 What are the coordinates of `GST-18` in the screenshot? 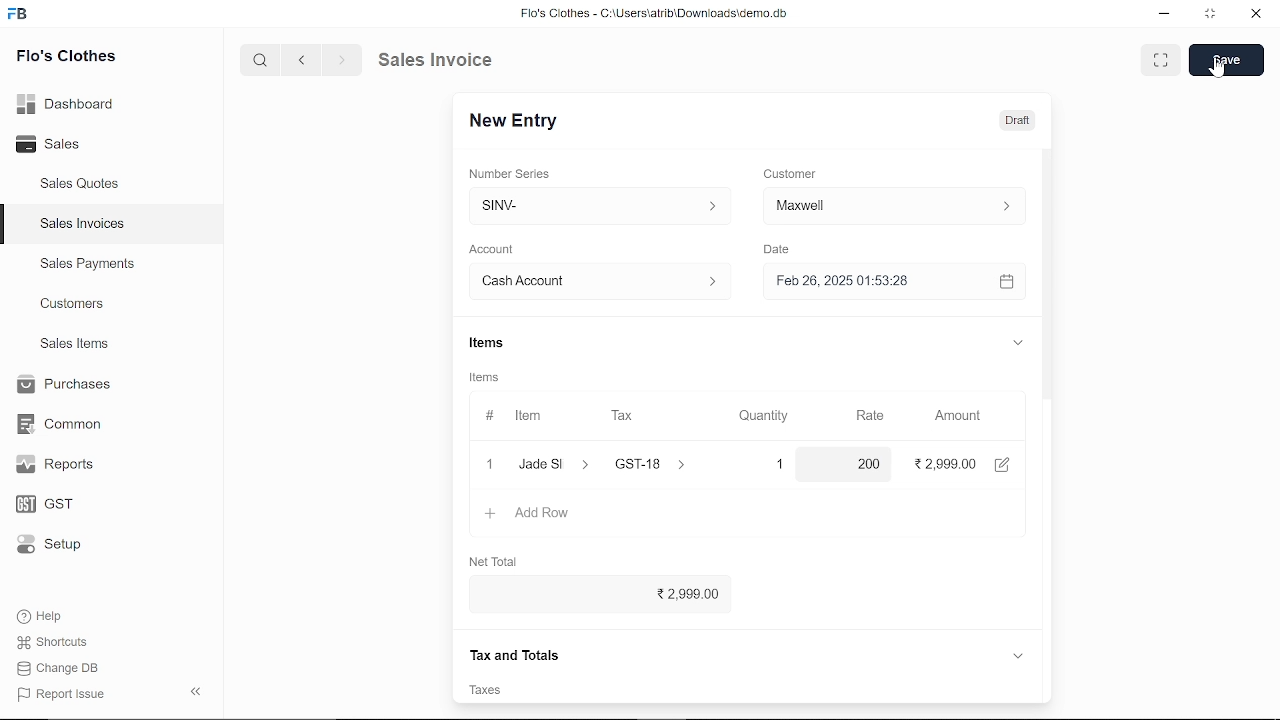 It's located at (662, 464).